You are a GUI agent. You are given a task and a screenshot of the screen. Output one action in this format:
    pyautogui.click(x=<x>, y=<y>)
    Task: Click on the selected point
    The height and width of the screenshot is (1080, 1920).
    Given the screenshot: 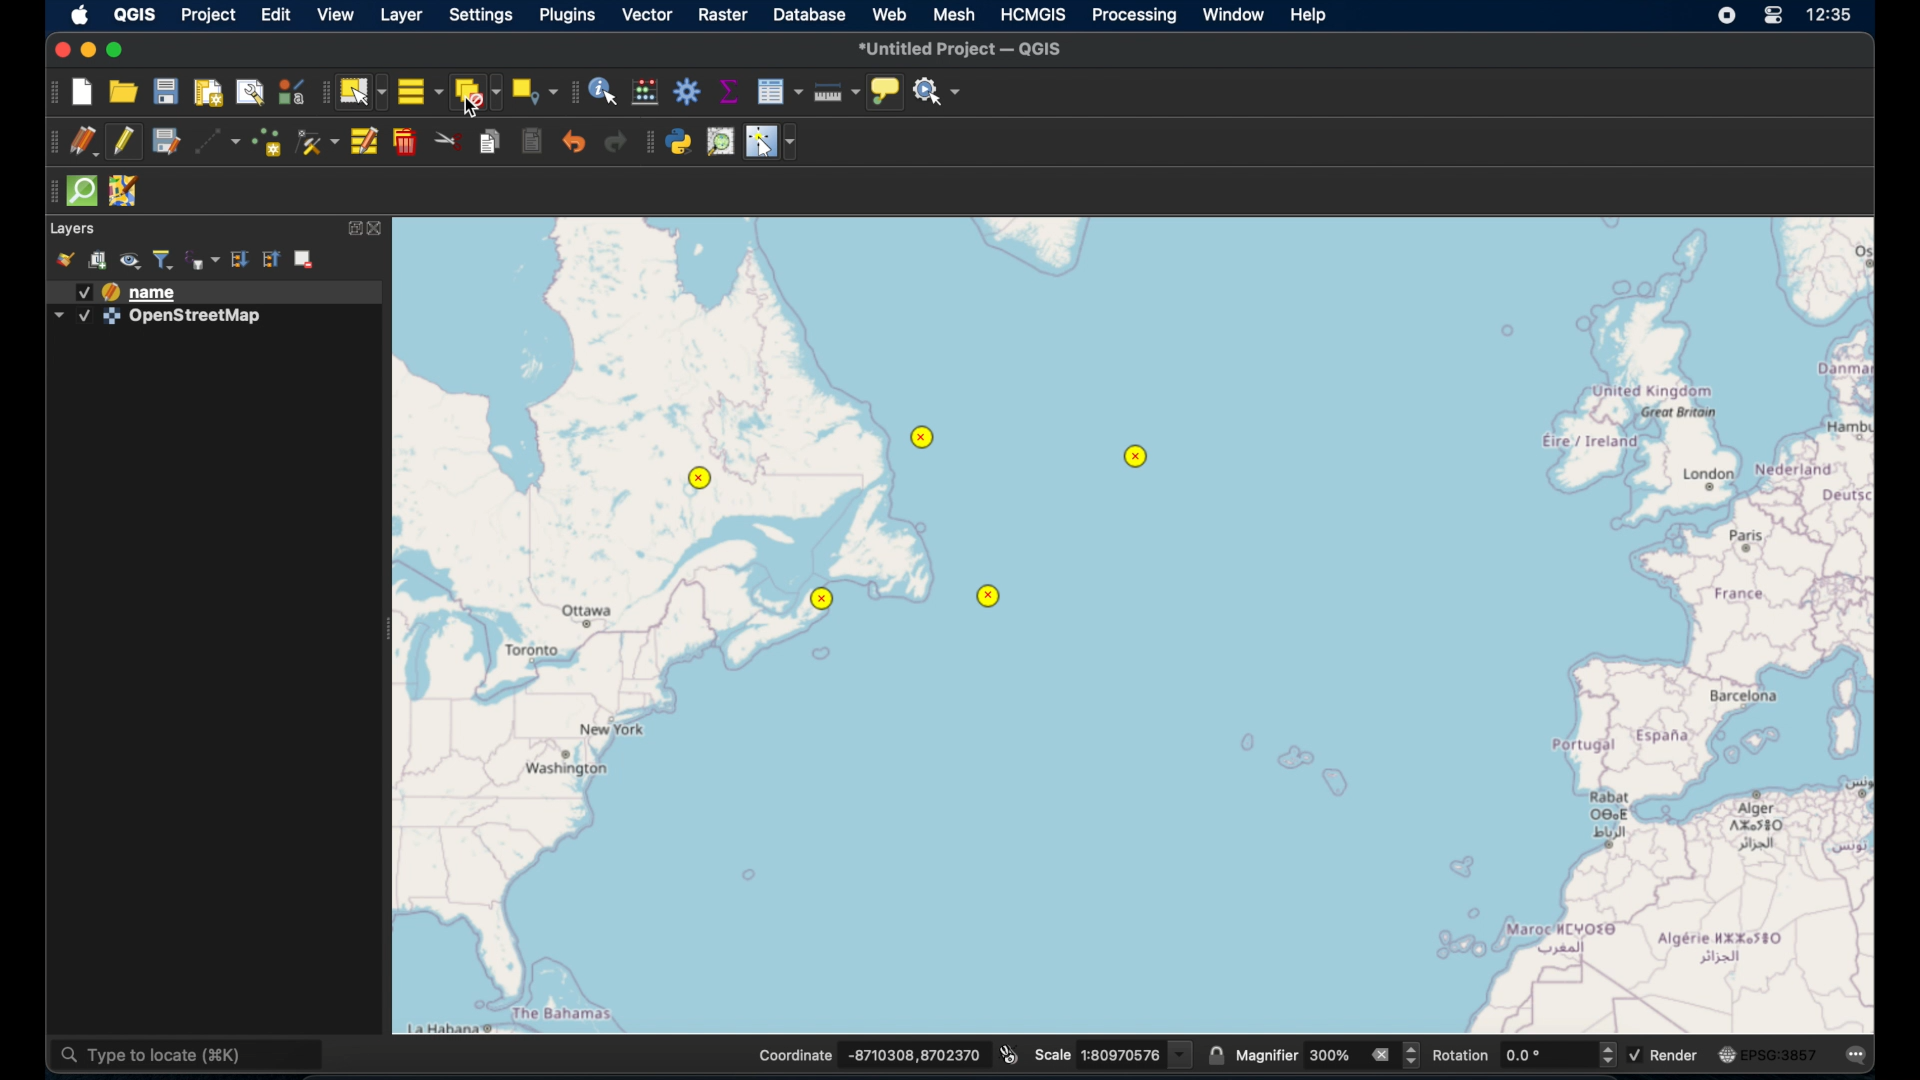 What is the action you would take?
    pyautogui.click(x=823, y=601)
    